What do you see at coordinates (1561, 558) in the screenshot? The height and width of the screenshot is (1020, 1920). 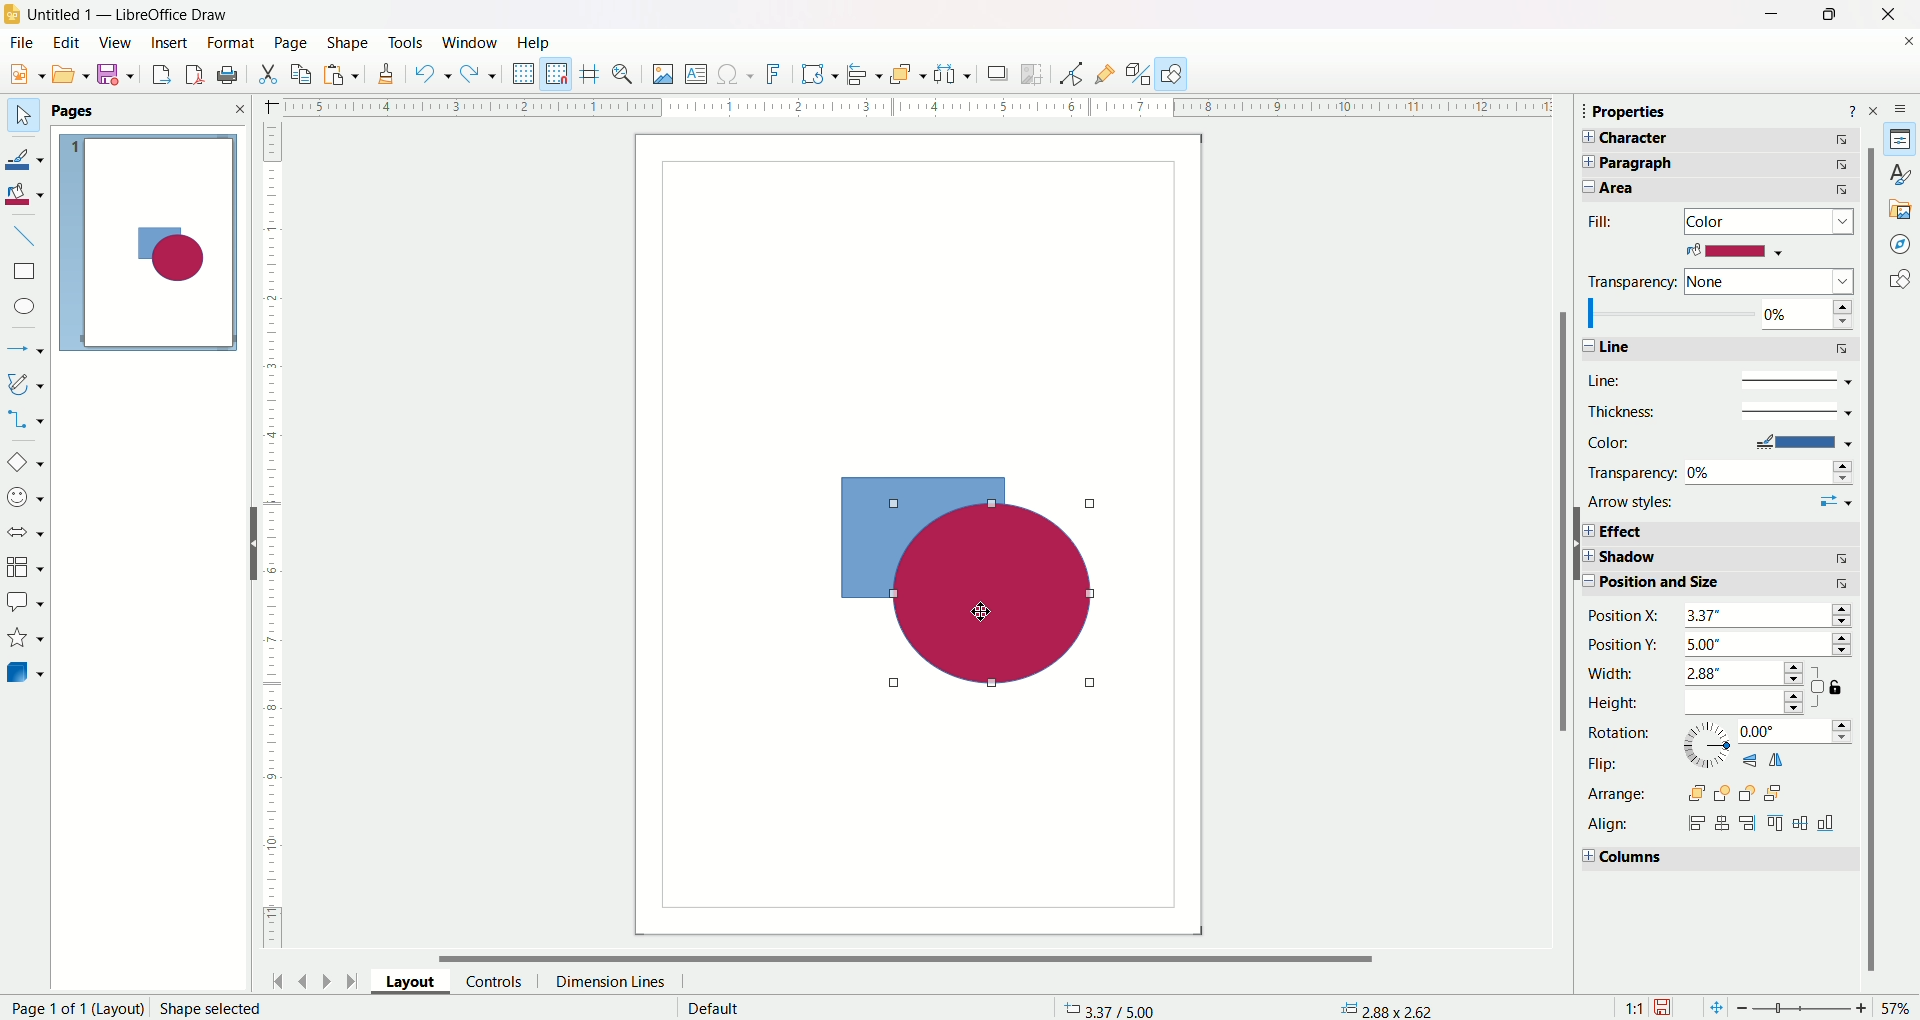 I see `vertical scroll bar` at bounding box center [1561, 558].